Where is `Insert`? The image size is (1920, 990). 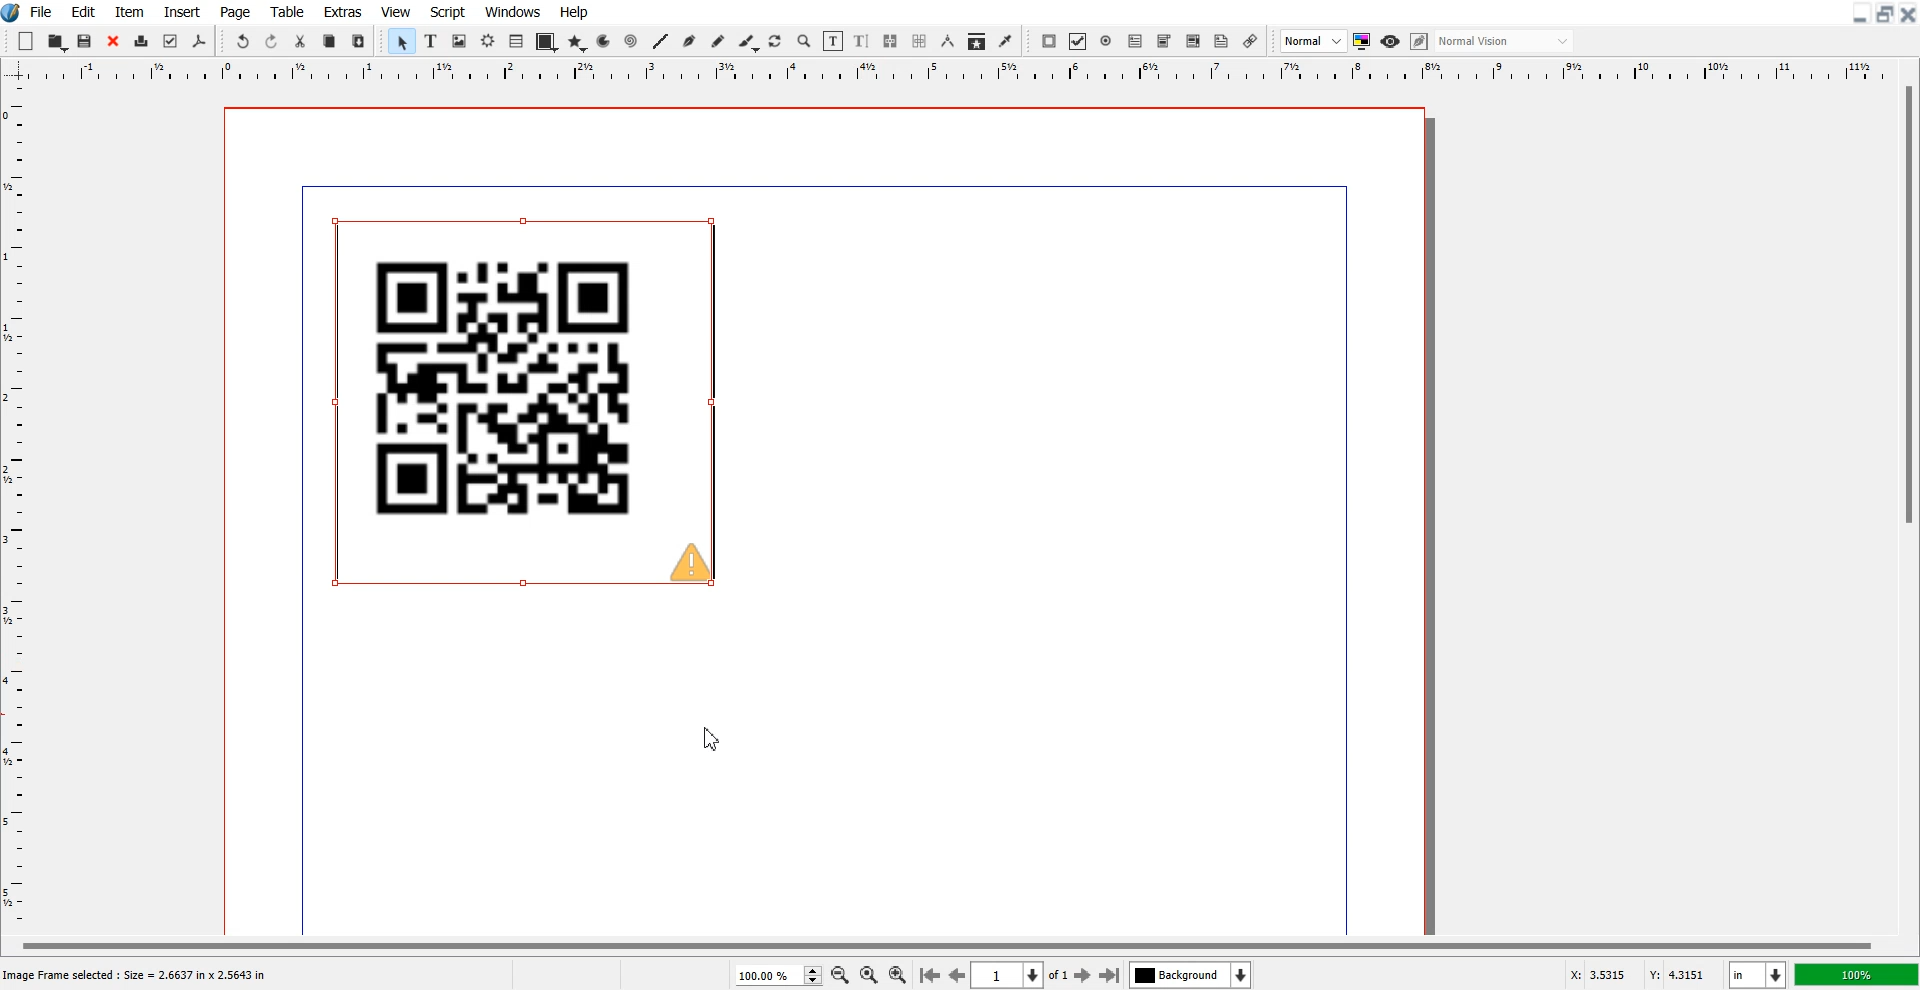
Insert is located at coordinates (180, 11).